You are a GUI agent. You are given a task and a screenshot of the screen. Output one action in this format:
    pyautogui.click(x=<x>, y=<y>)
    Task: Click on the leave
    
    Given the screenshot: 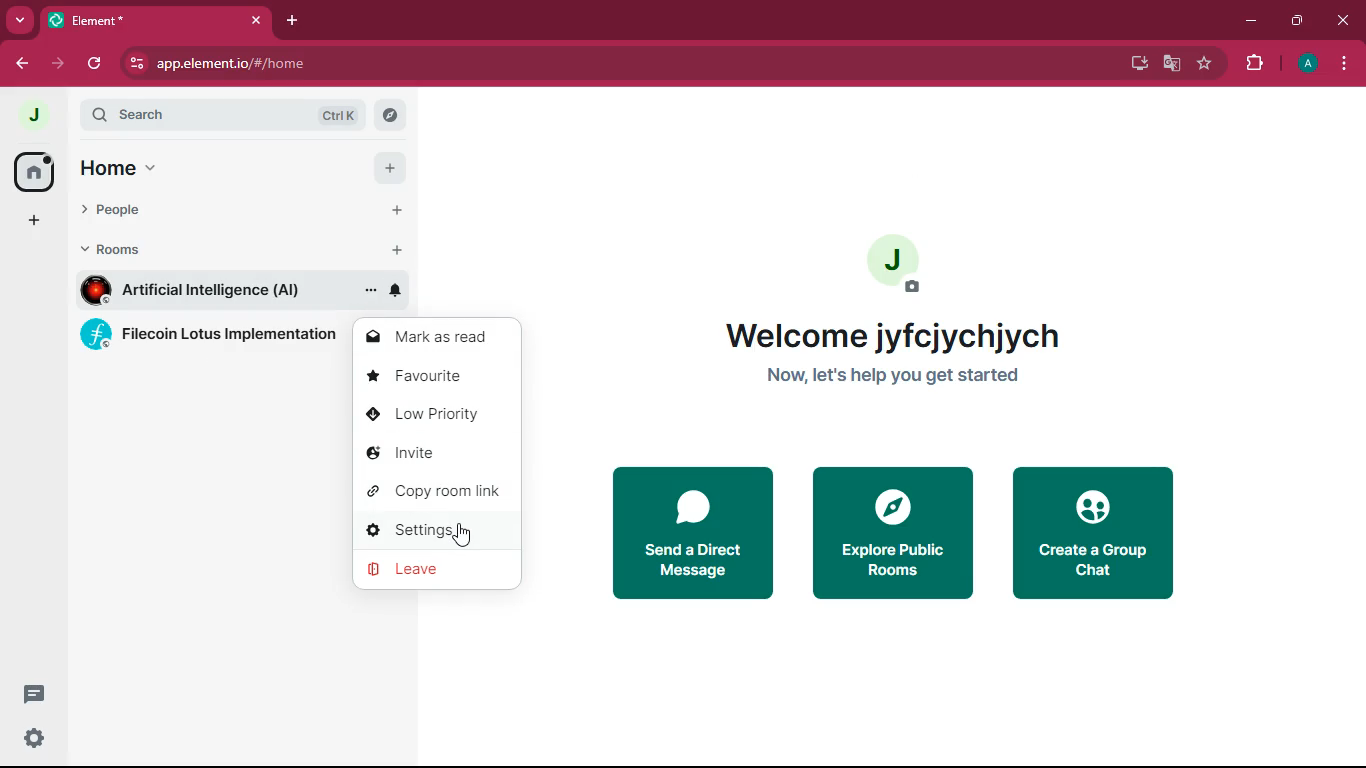 What is the action you would take?
    pyautogui.click(x=435, y=571)
    